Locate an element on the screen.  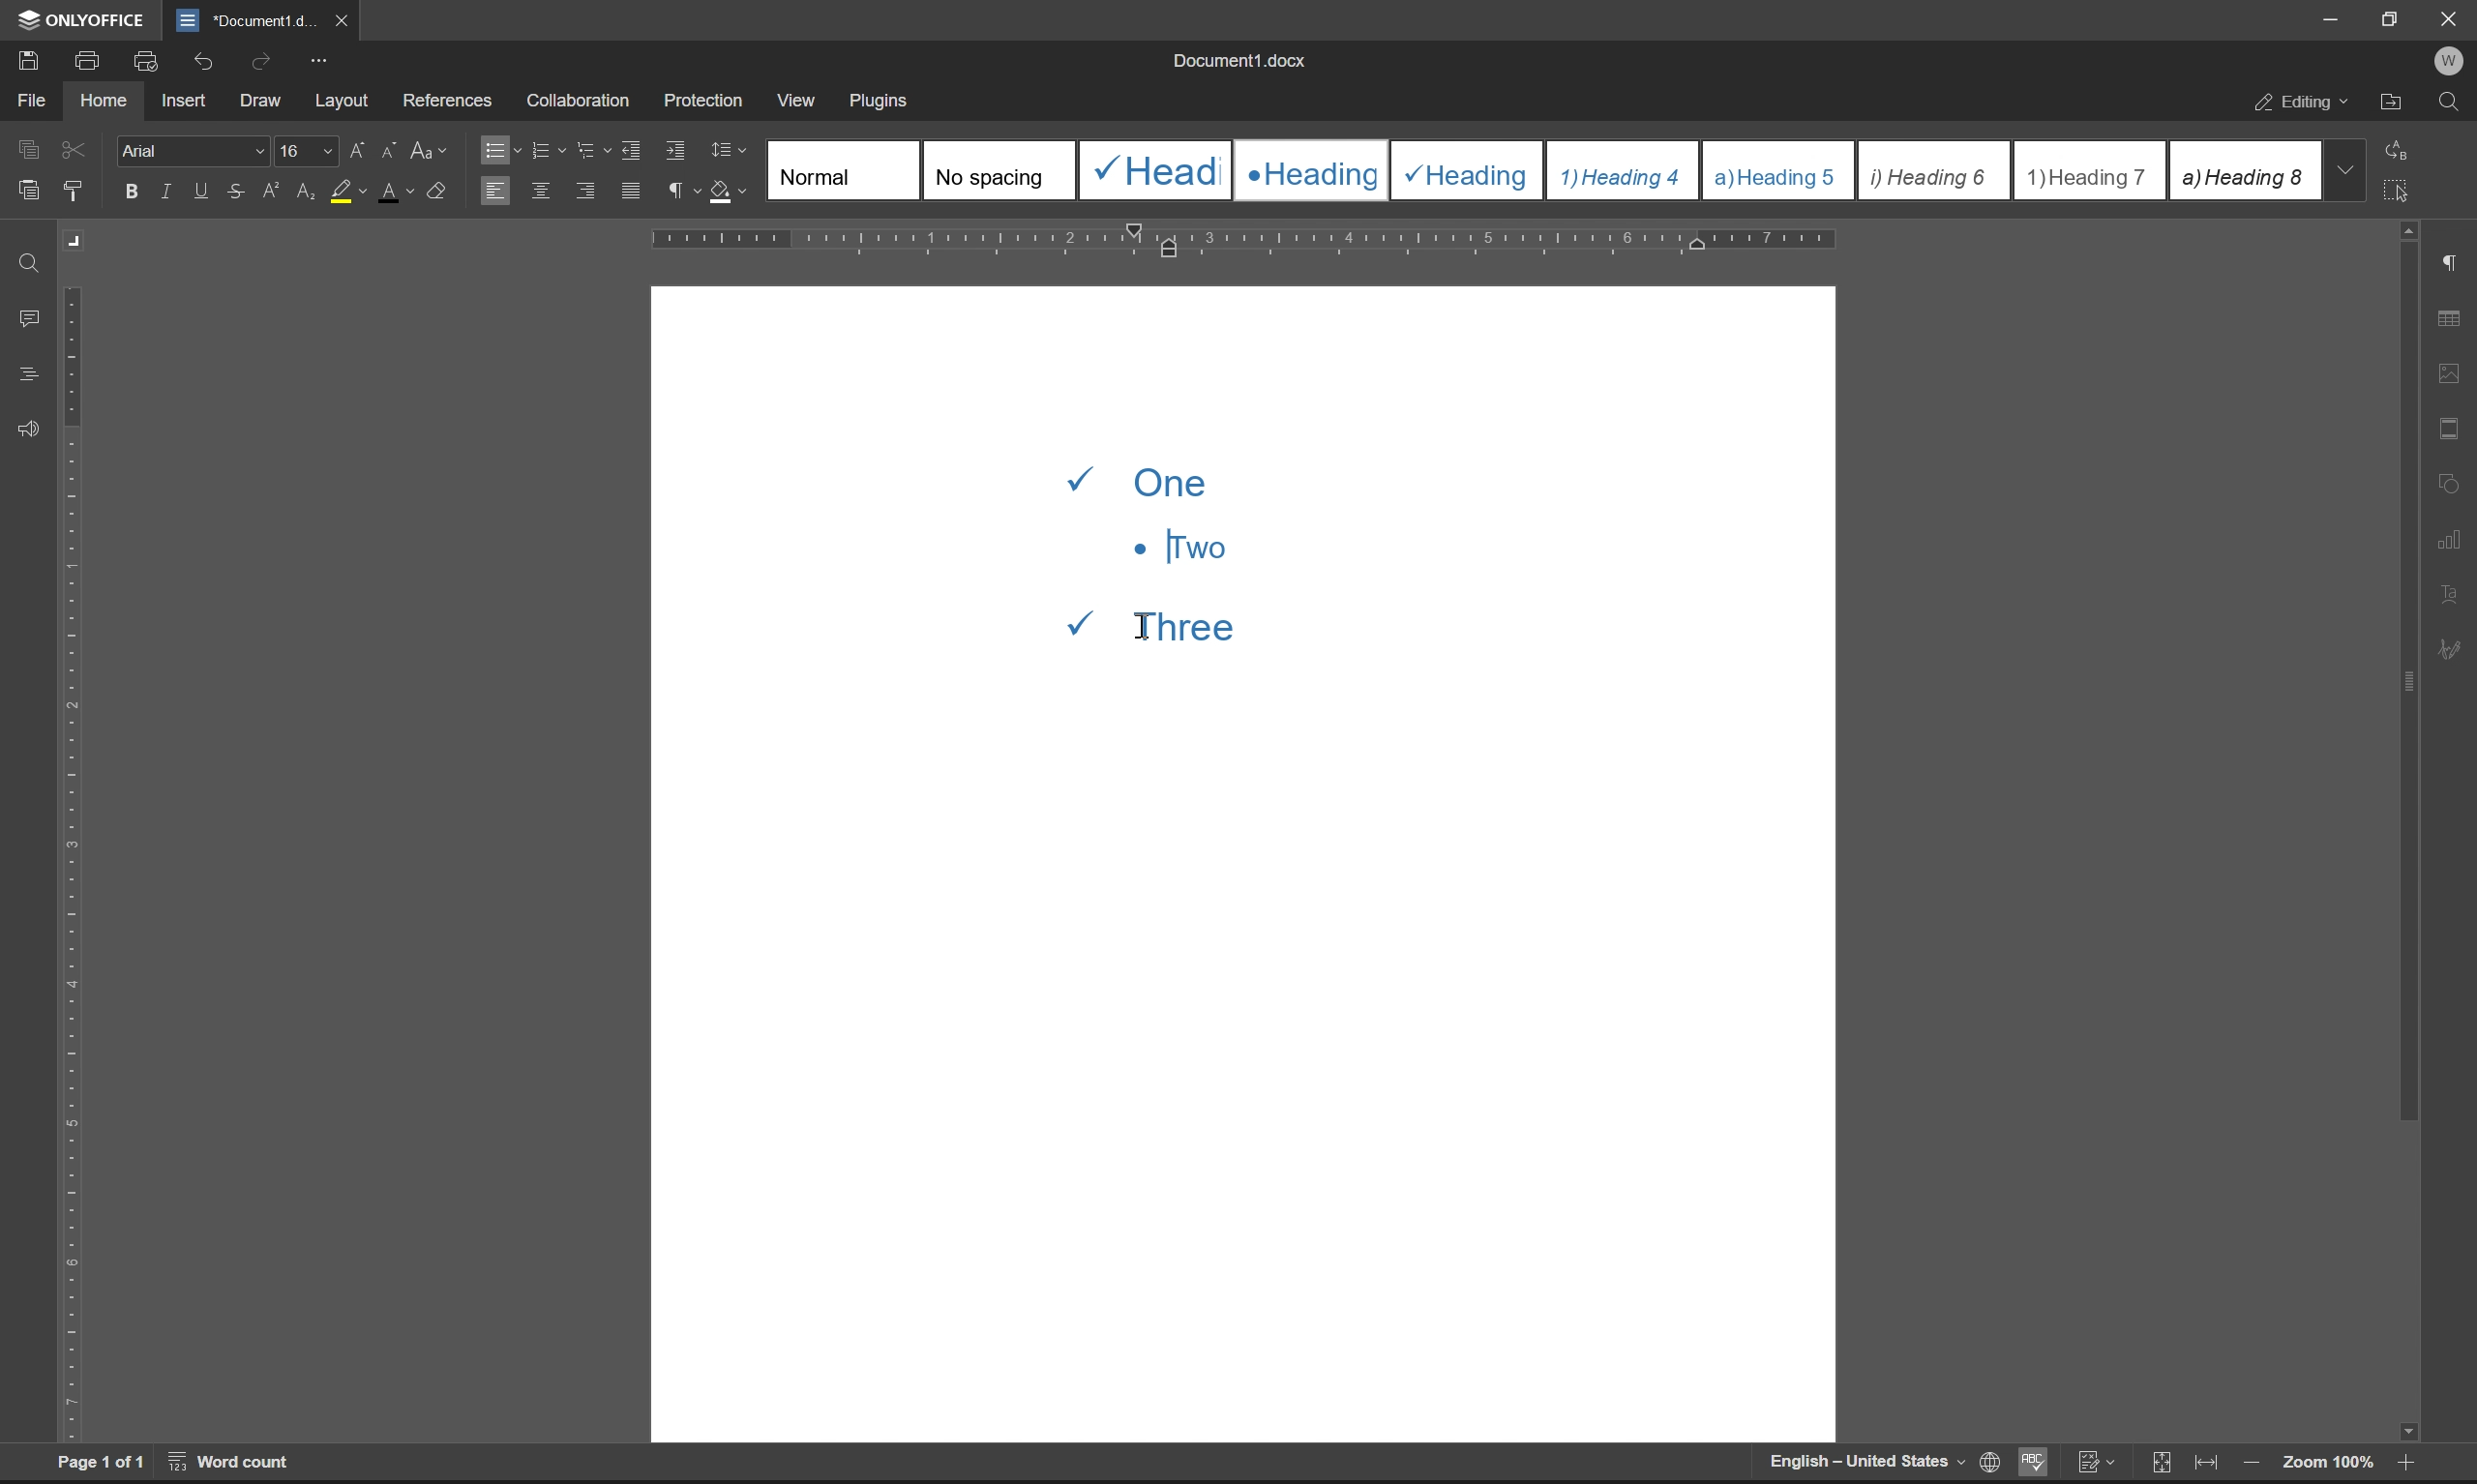
find is located at coordinates (31, 265).